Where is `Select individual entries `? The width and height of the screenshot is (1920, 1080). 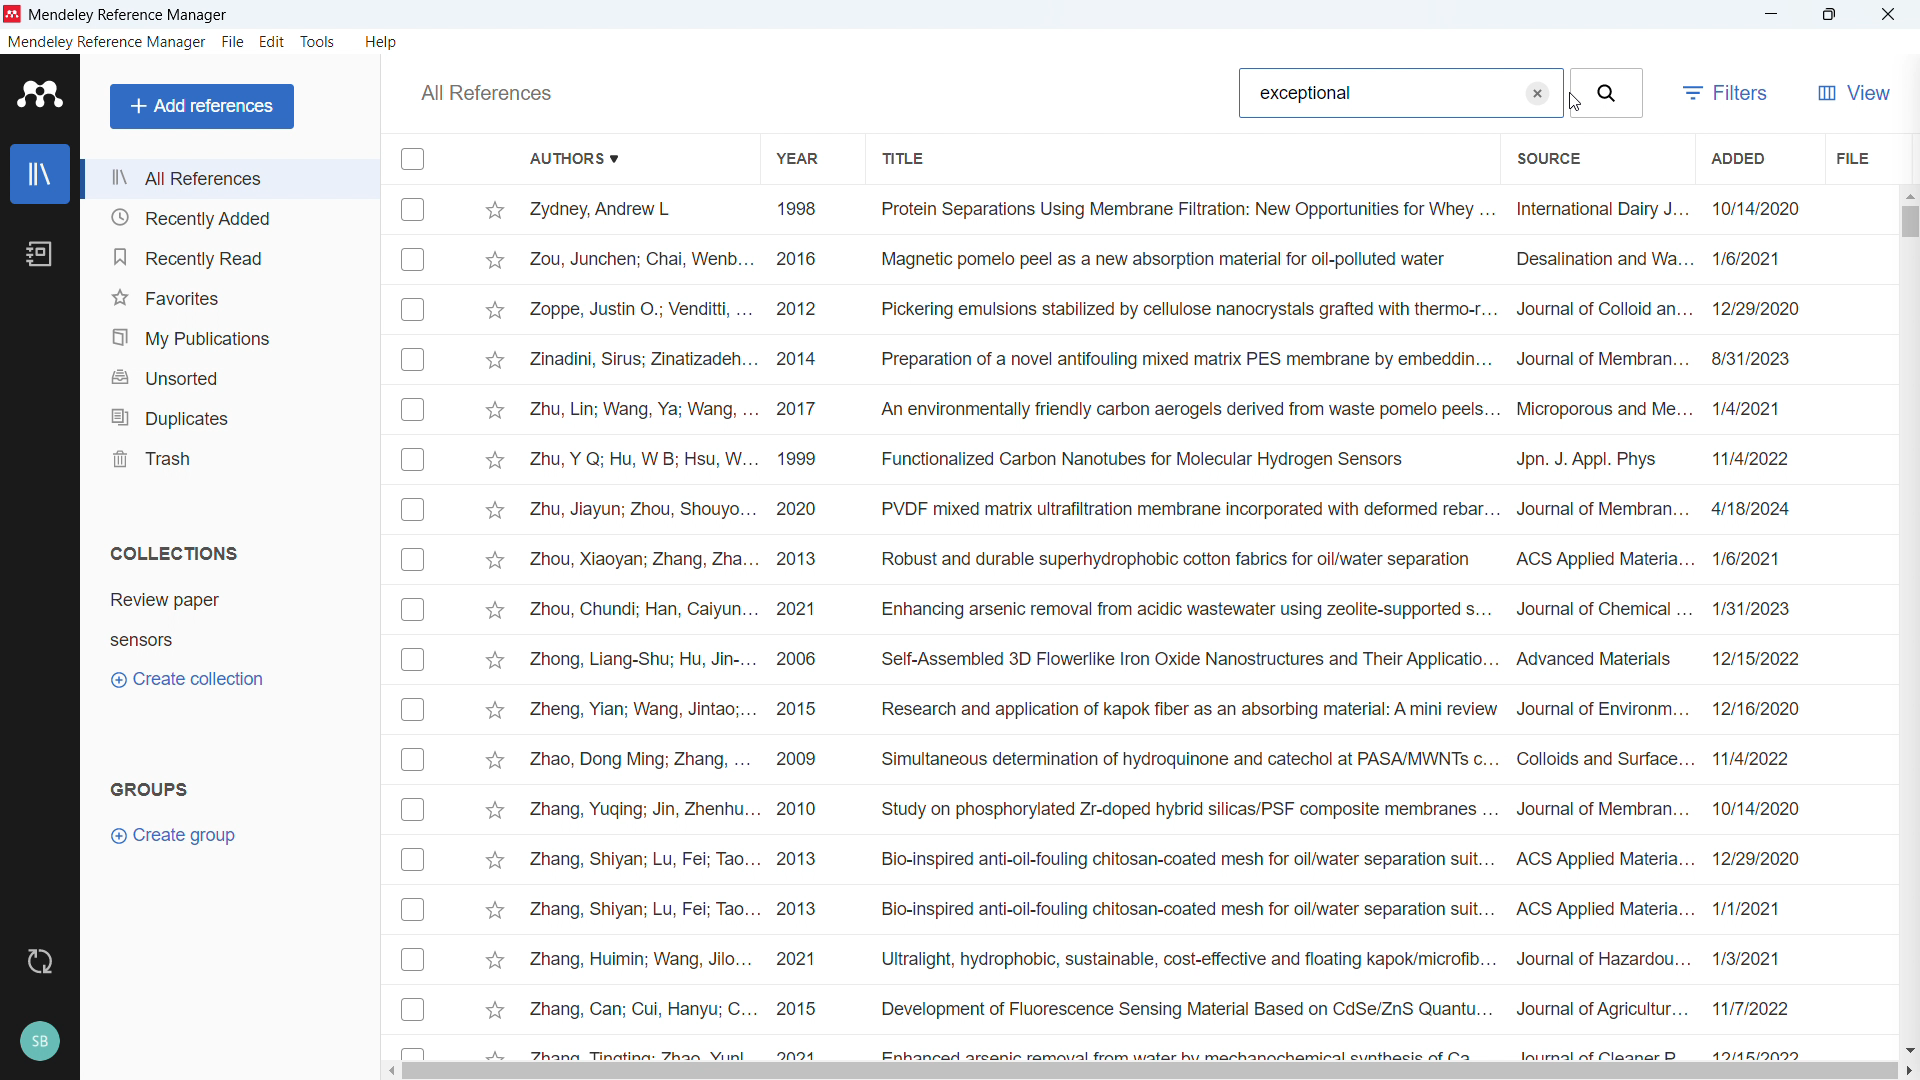
Select individual entries  is located at coordinates (412, 626).